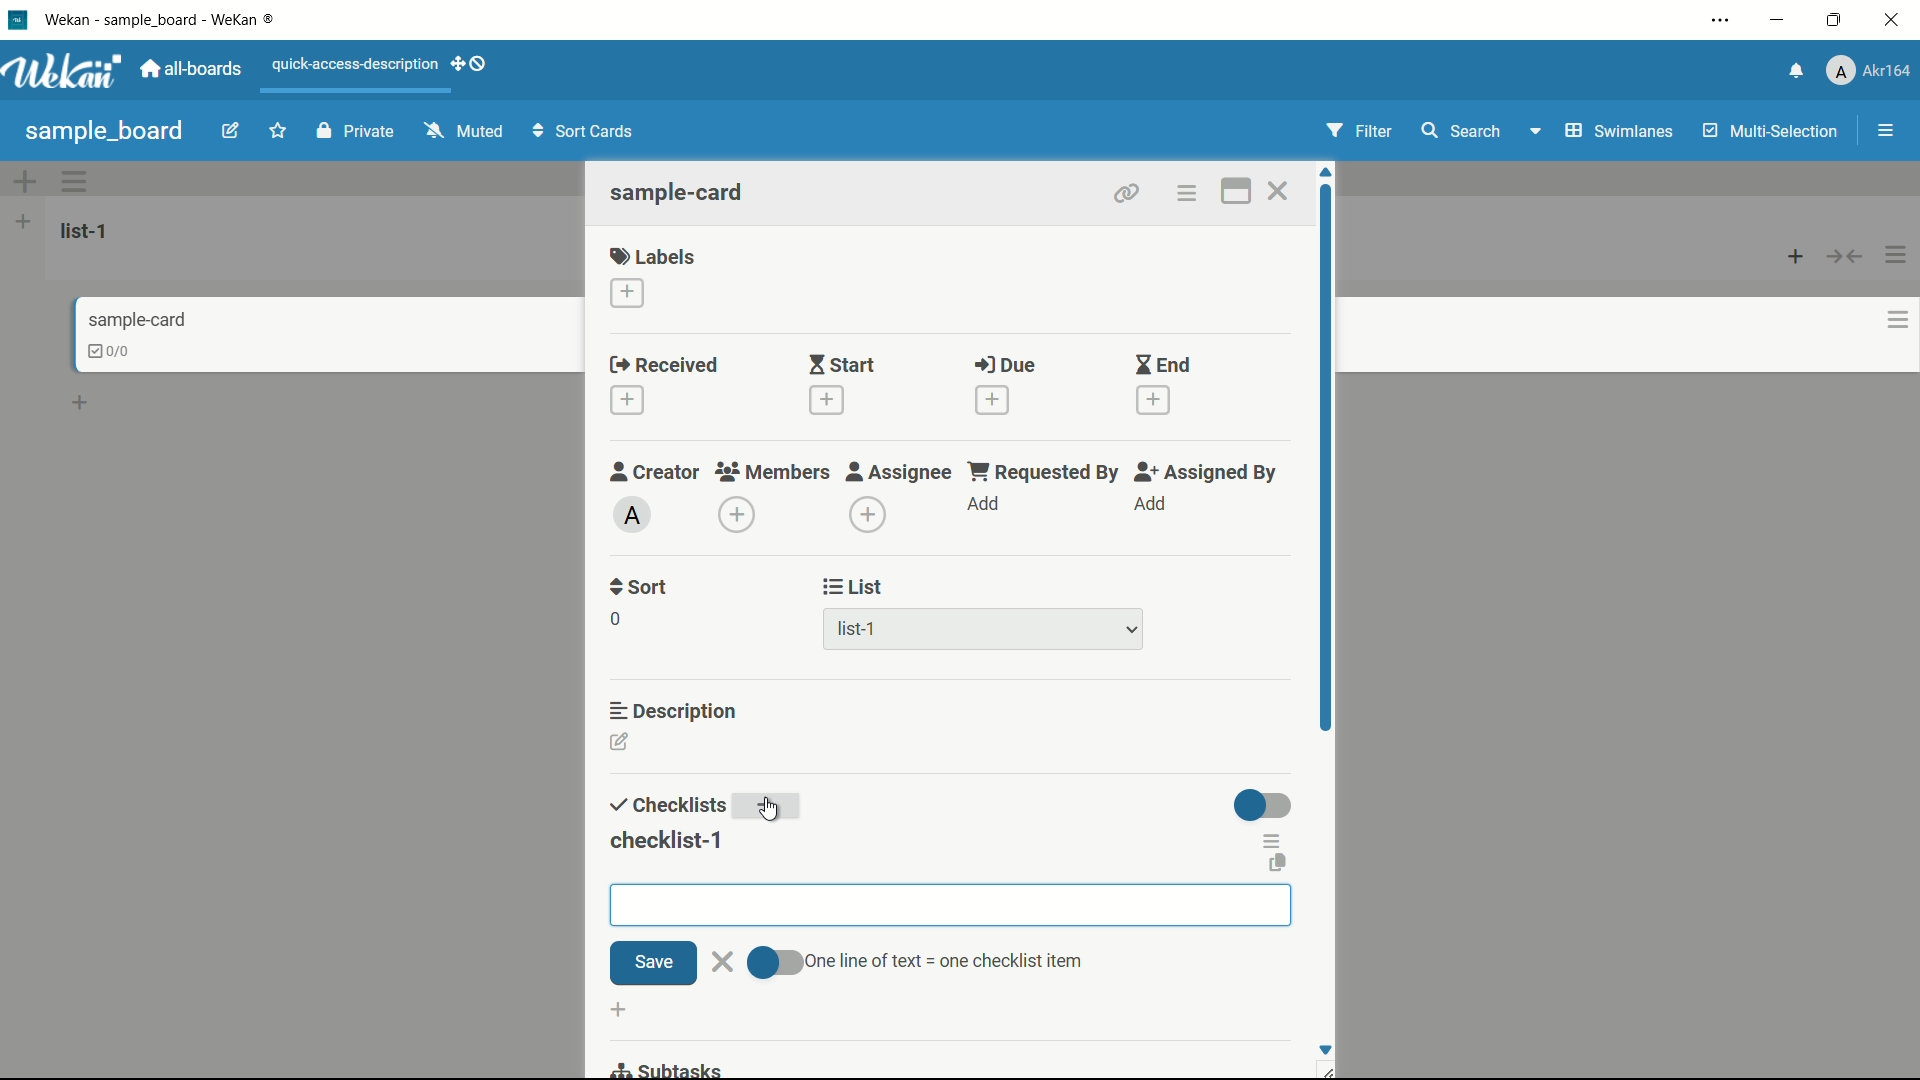 This screenshot has height=1080, width=1920. I want to click on maximize, so click(1837, 21).